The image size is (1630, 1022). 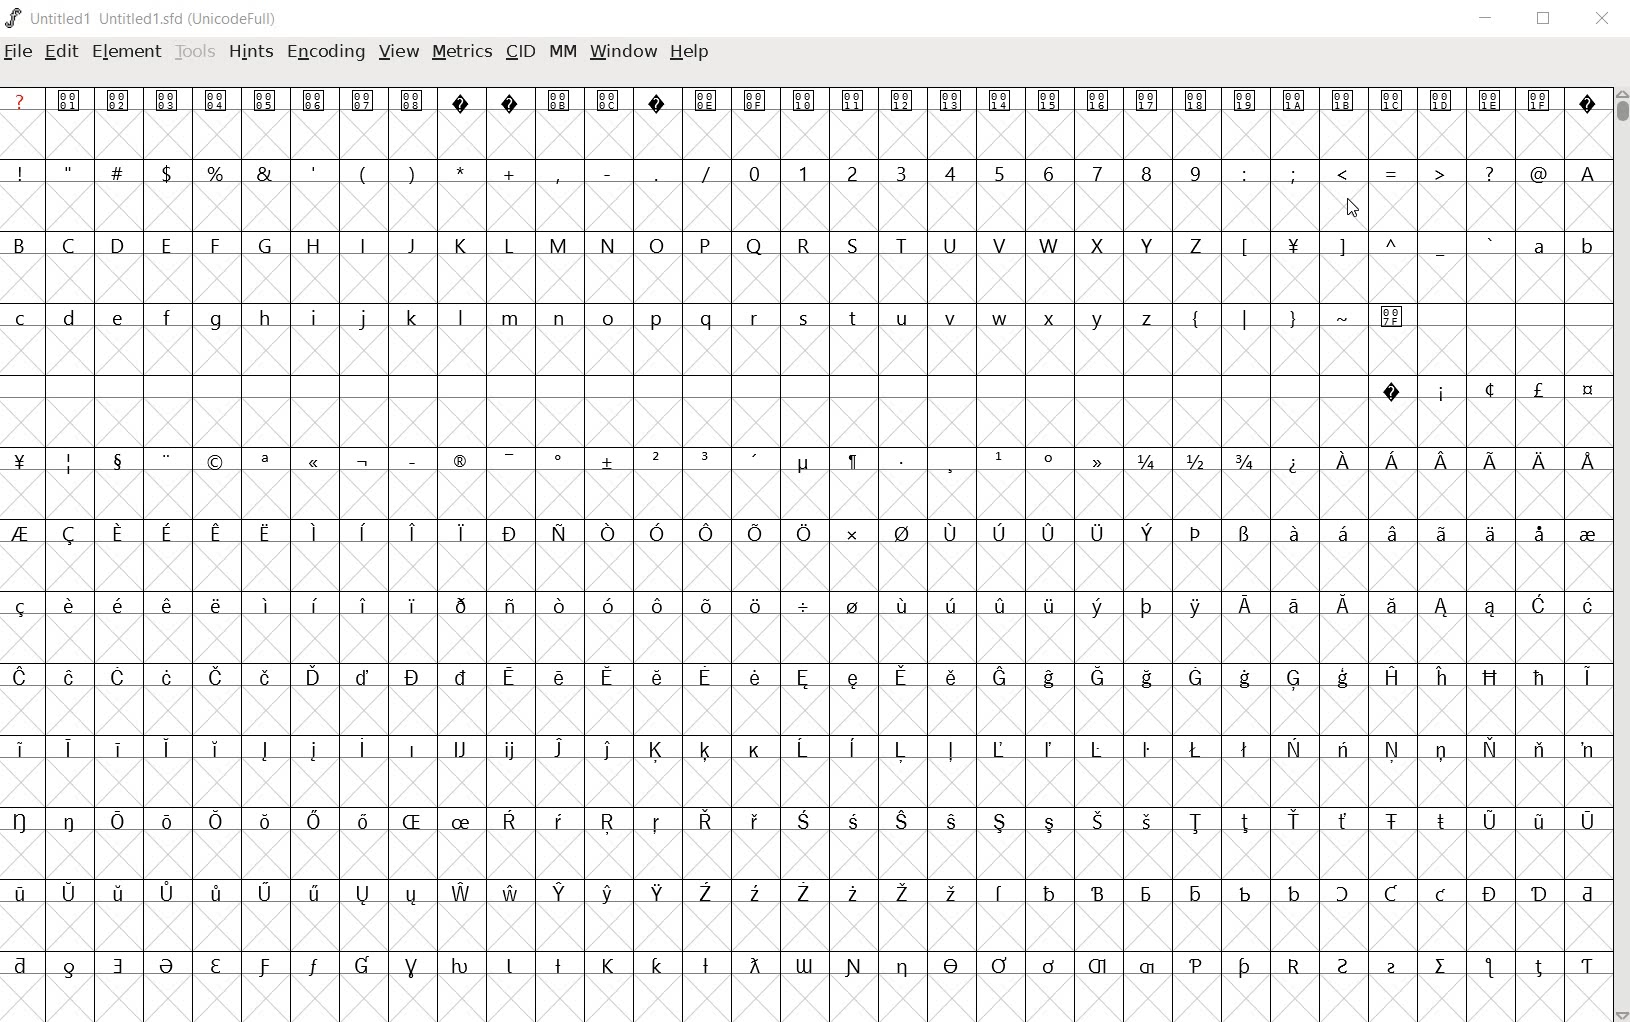 I want to click on close, so click(x=1604, y=20).